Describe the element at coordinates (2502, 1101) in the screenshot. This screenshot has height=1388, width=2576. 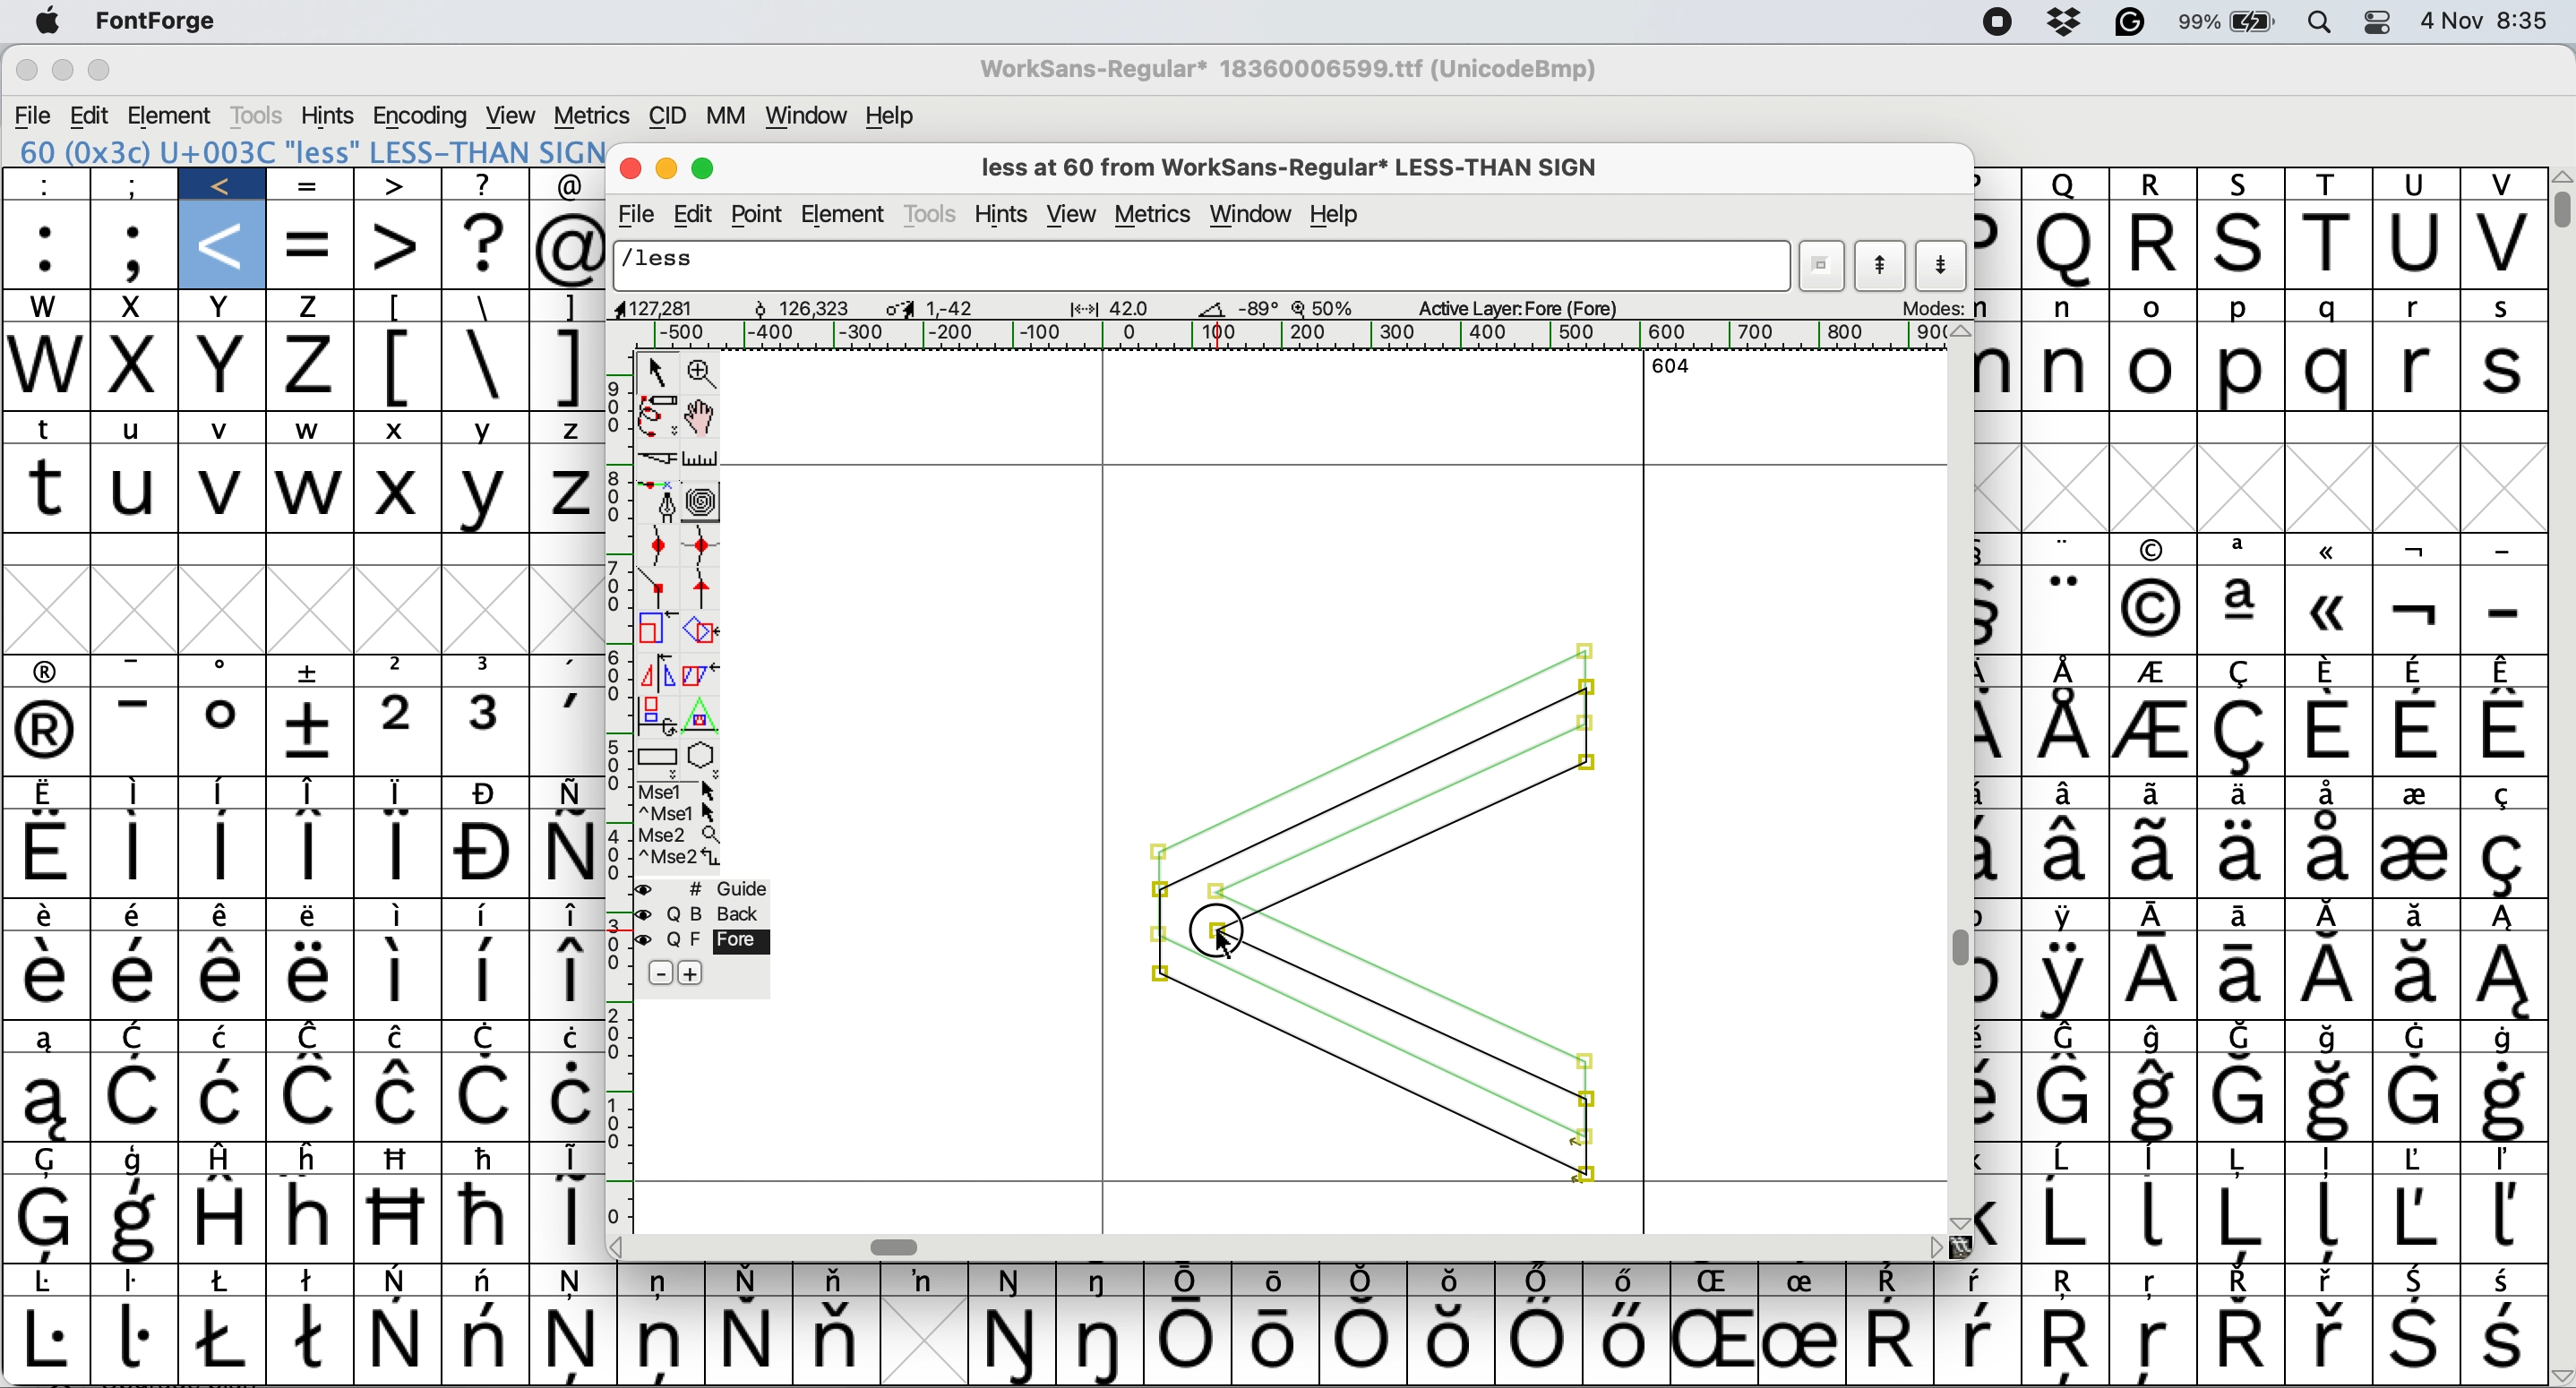
I see `Symbol` at that location.